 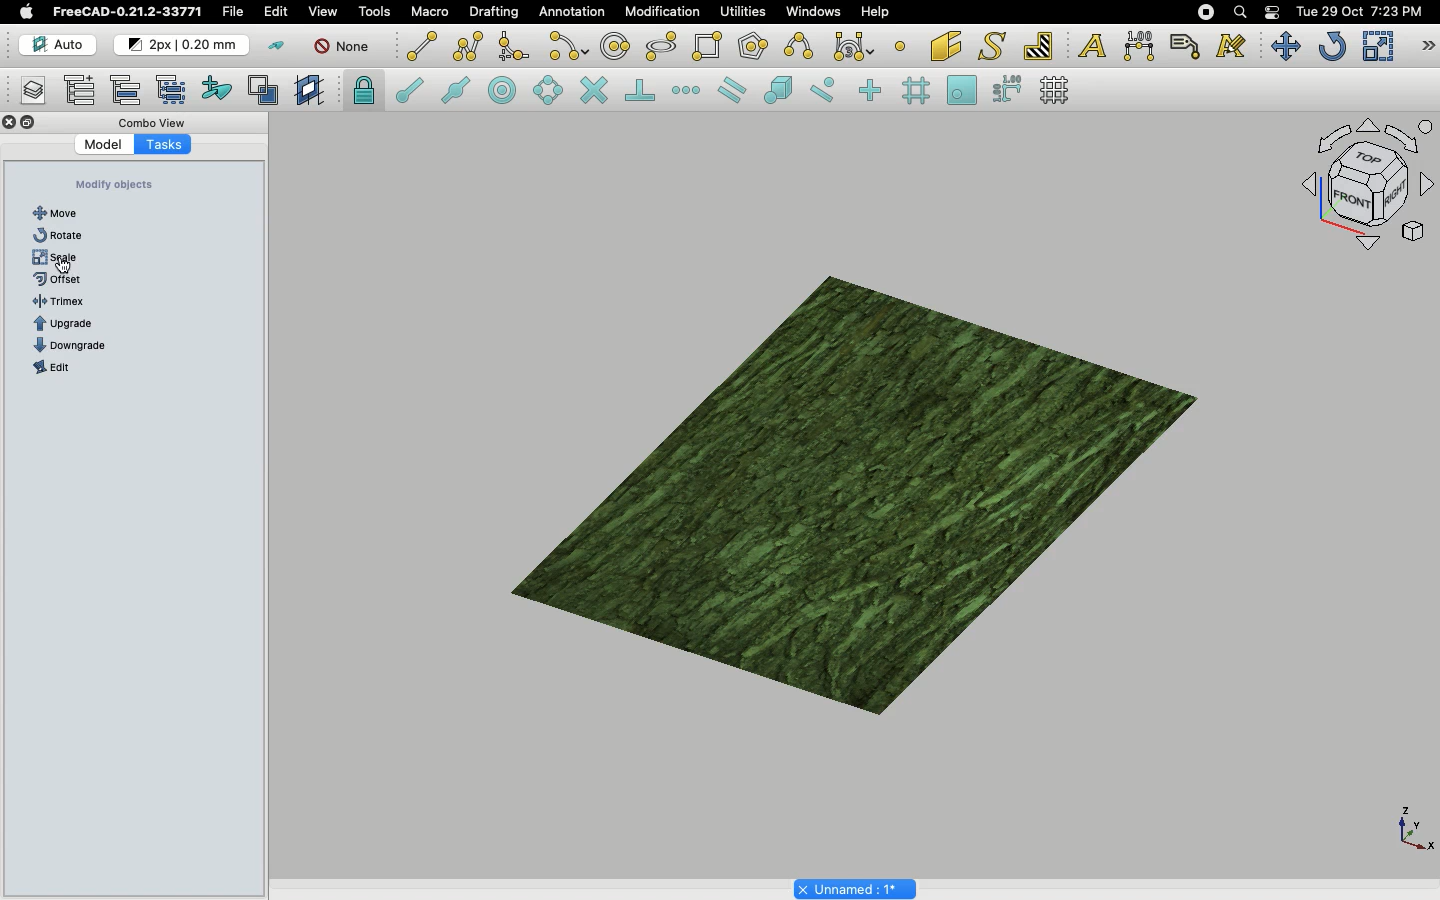 I want to click on Facebinder, so click(x=945, y=45).